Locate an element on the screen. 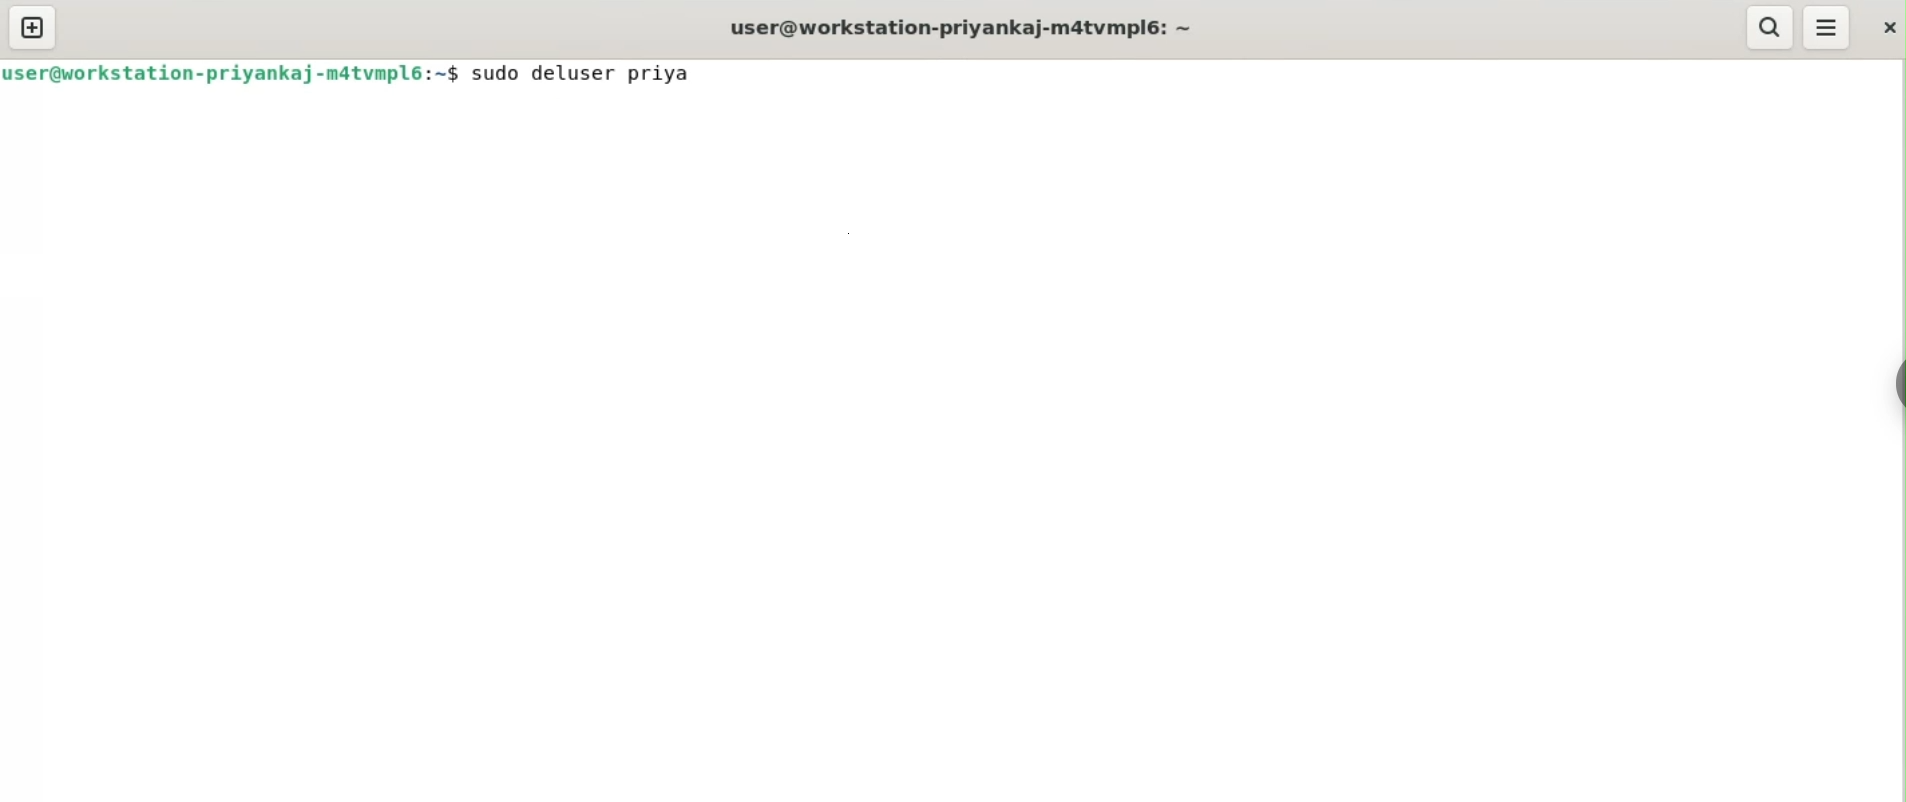 The image size is (1906, 802). new tab is located at coordinates (34, 28).